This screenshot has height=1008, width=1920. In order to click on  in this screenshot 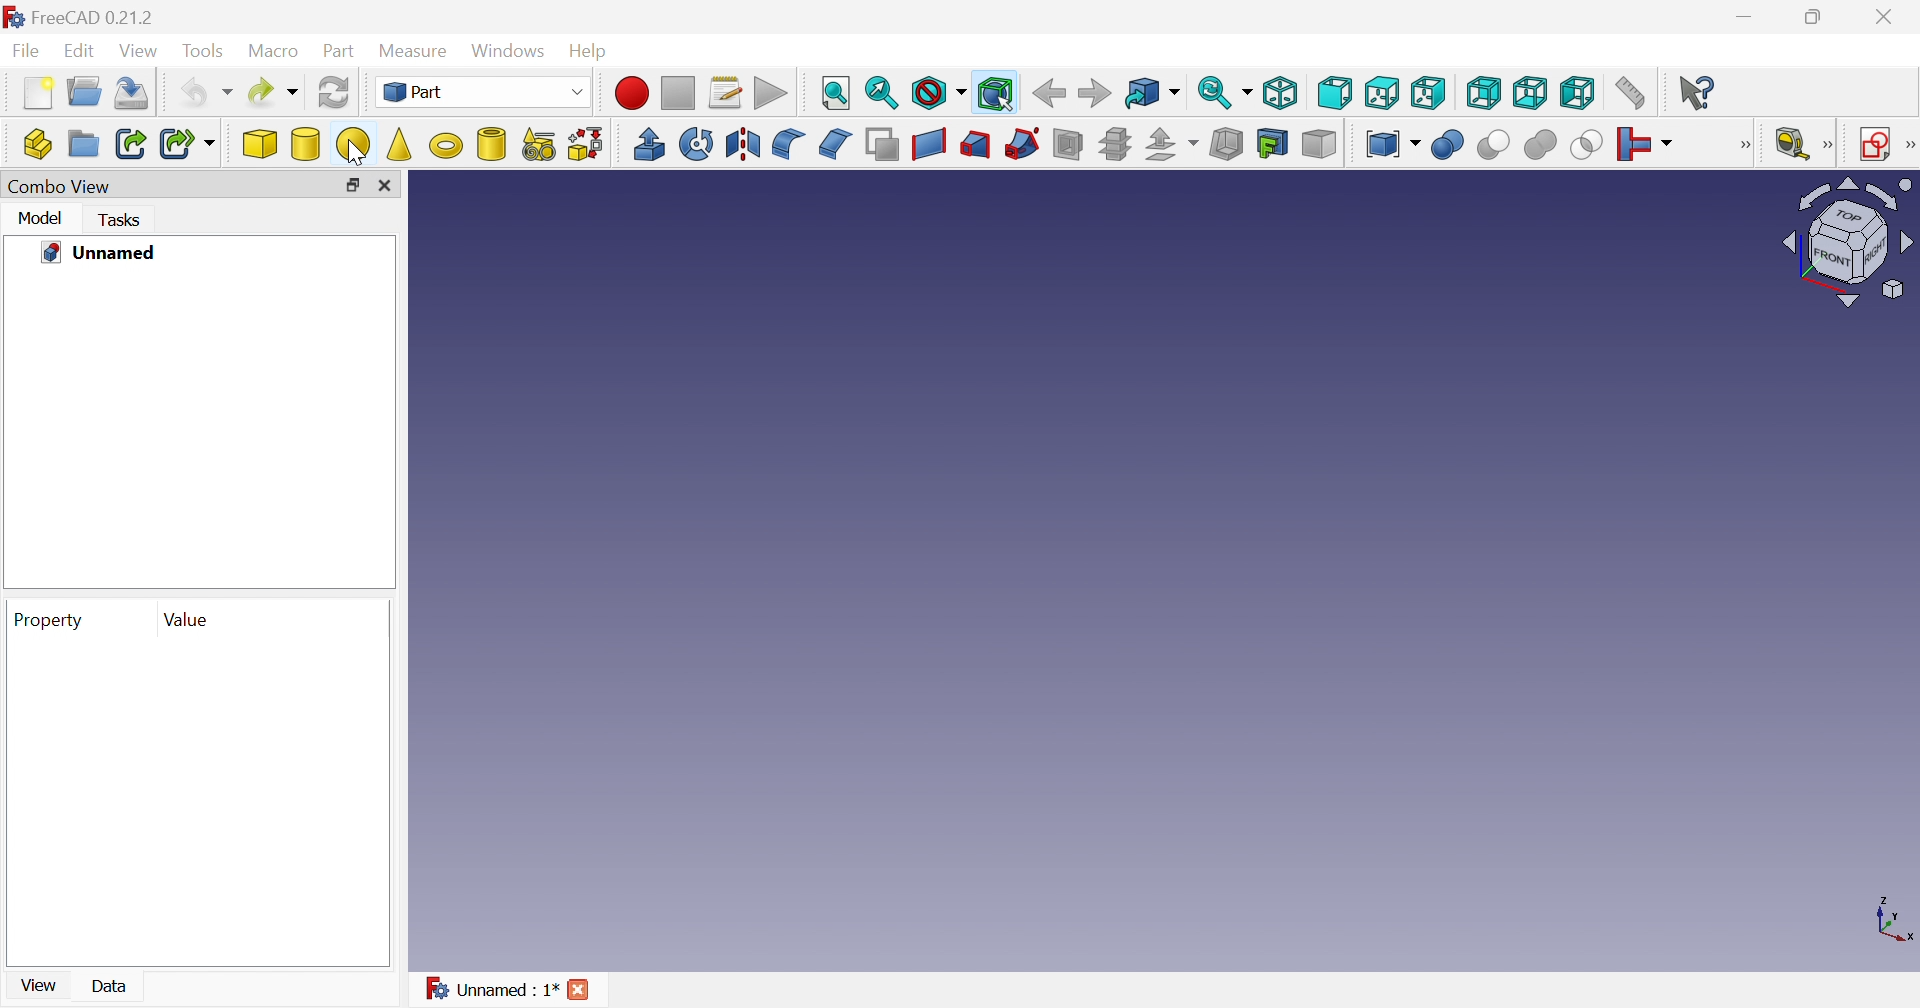, I will do `click(1847, 244)`.